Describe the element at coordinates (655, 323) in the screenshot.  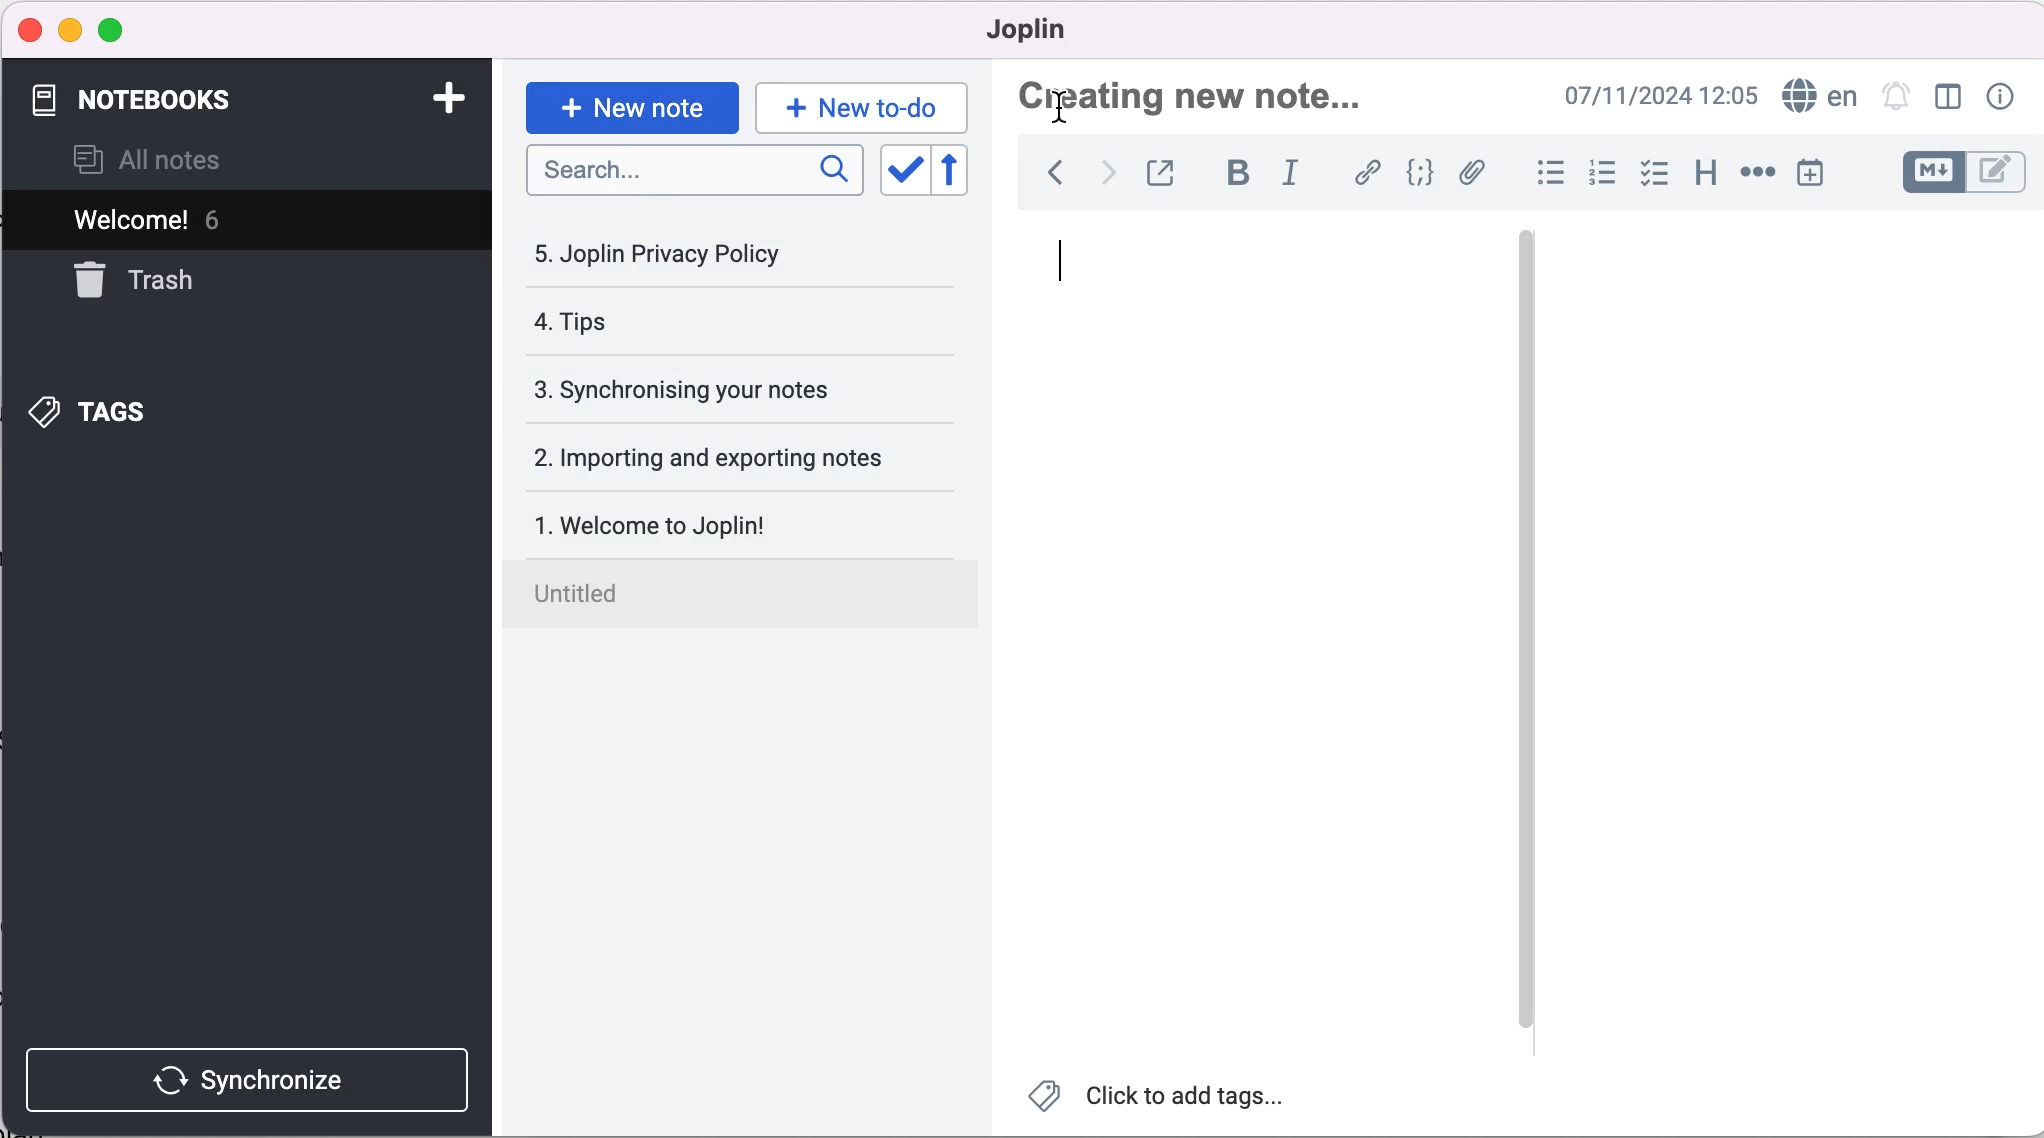
I see `tips` at that location.